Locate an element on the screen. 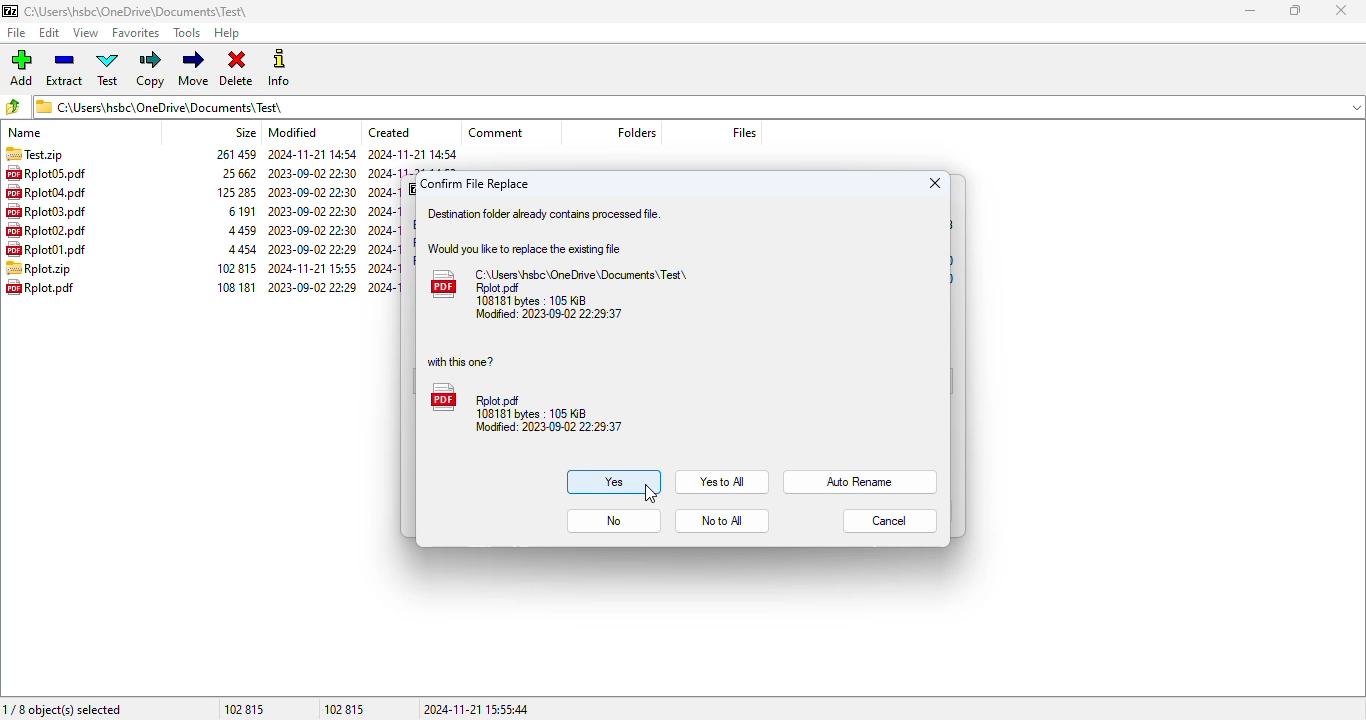 The height and width of the screenshot is (720, 1366). move is located at coordinates (194, 67).